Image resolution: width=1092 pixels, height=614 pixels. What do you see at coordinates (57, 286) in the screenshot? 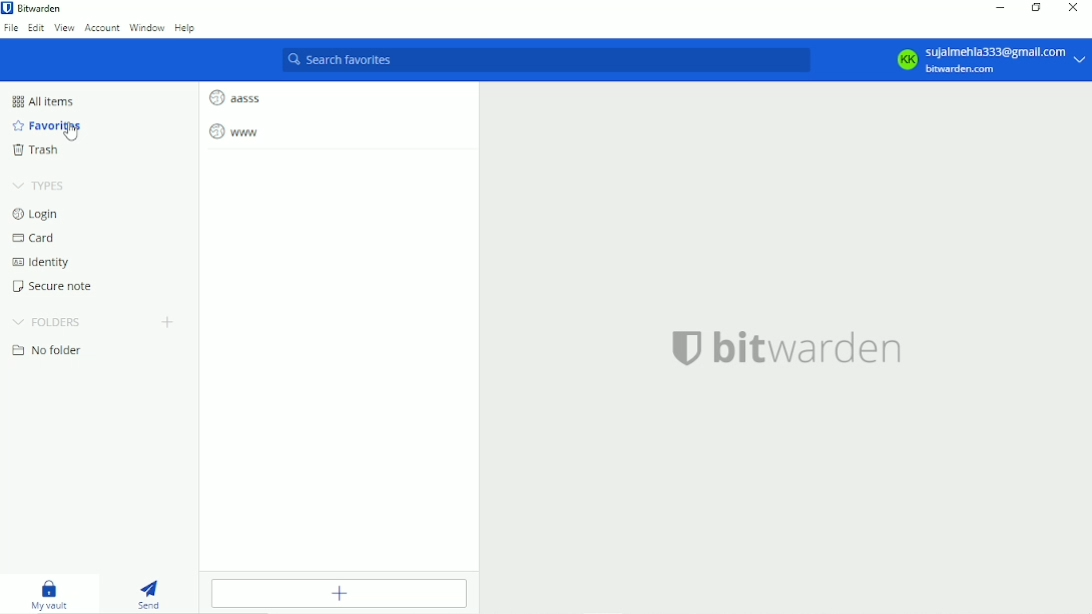
I see `Secure note` at bounding box center [57, 286].